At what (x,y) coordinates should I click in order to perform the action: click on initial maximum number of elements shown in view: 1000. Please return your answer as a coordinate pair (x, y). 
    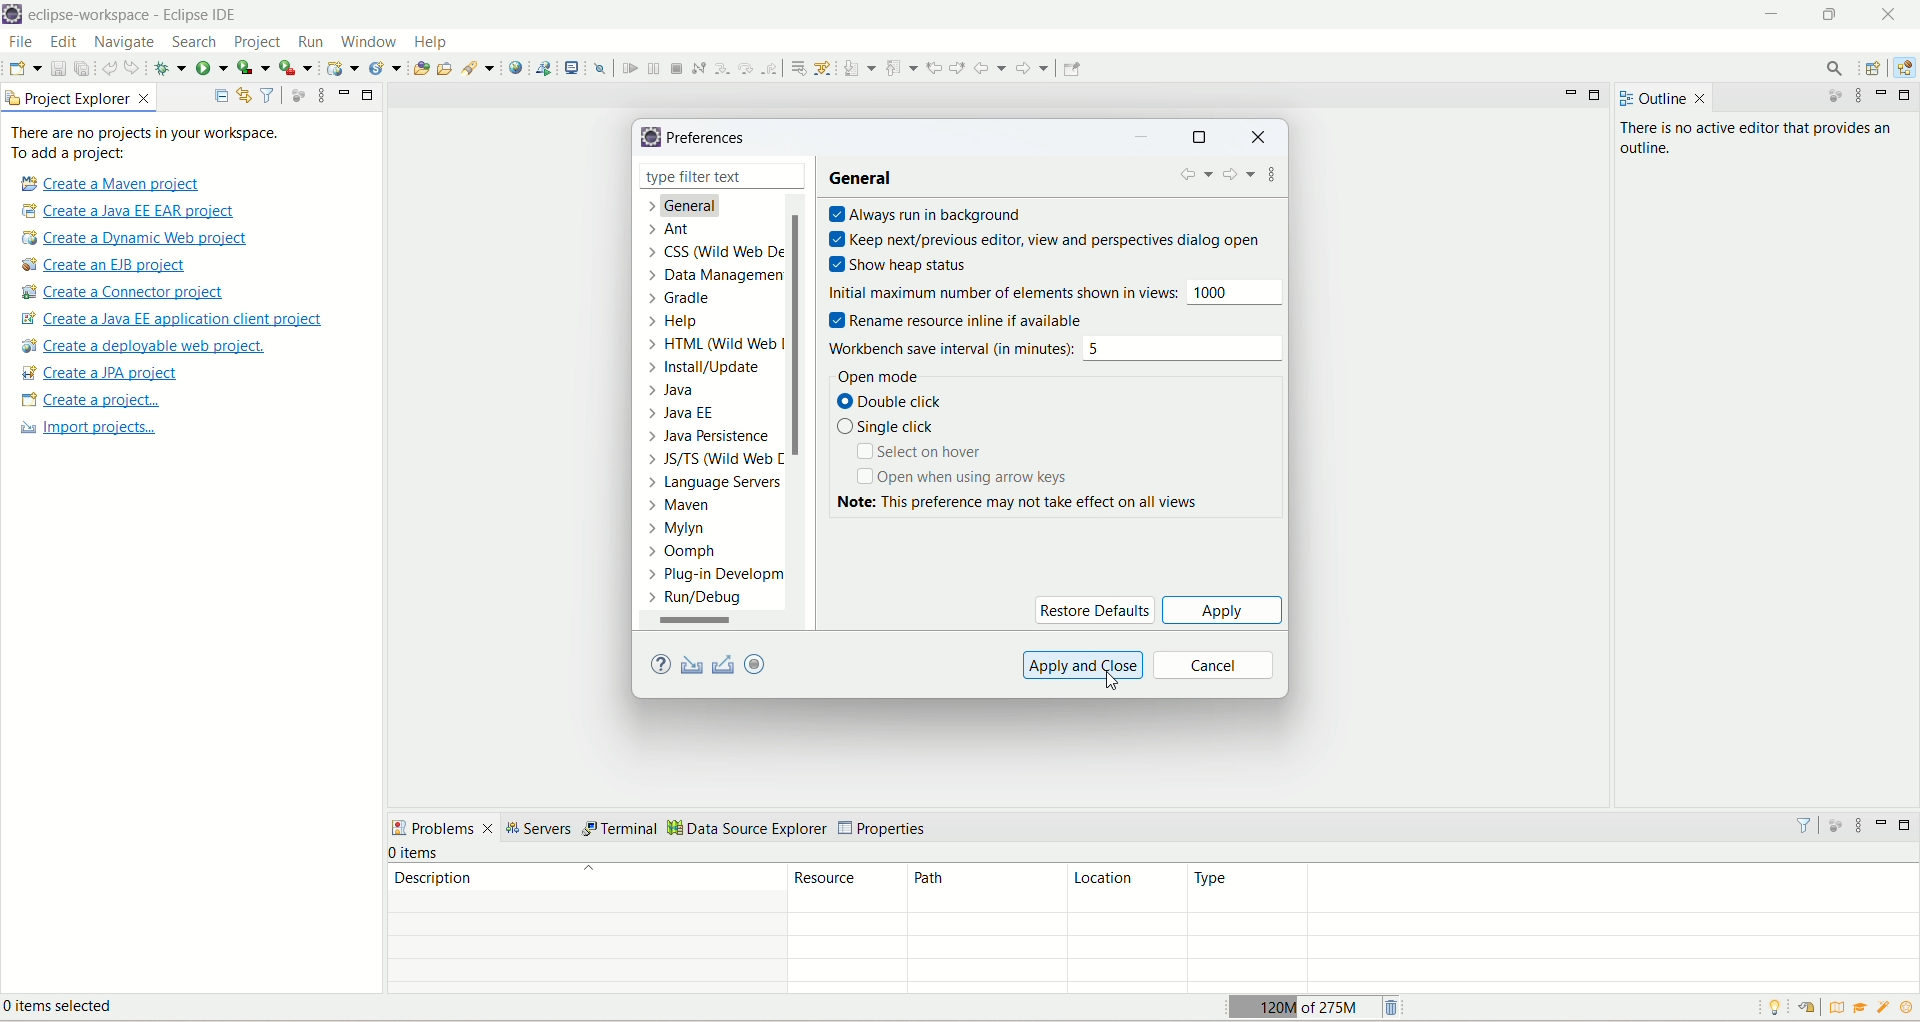
    Looking at the image, I should click on (1058, 291).